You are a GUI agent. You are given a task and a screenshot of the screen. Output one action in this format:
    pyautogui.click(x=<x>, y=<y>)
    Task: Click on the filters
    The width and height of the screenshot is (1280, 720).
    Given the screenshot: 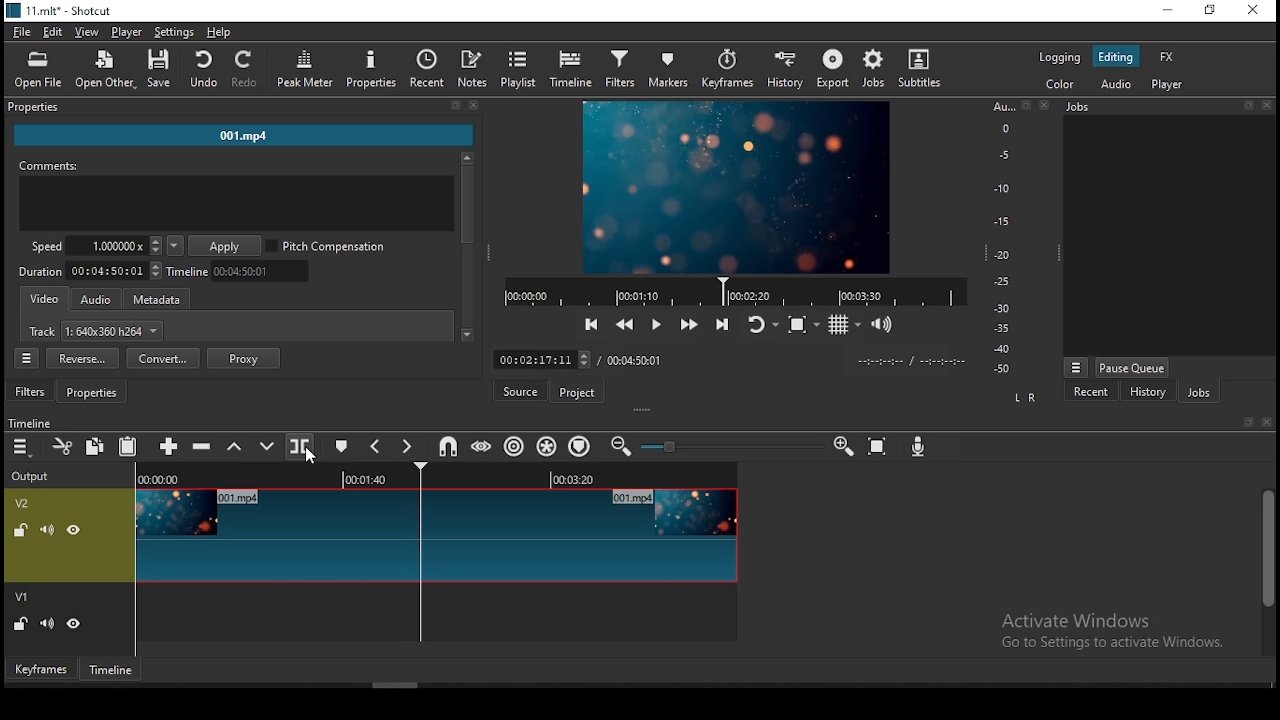 What is the action you would take?
    pyautogui.click(x=623, y=70)
    